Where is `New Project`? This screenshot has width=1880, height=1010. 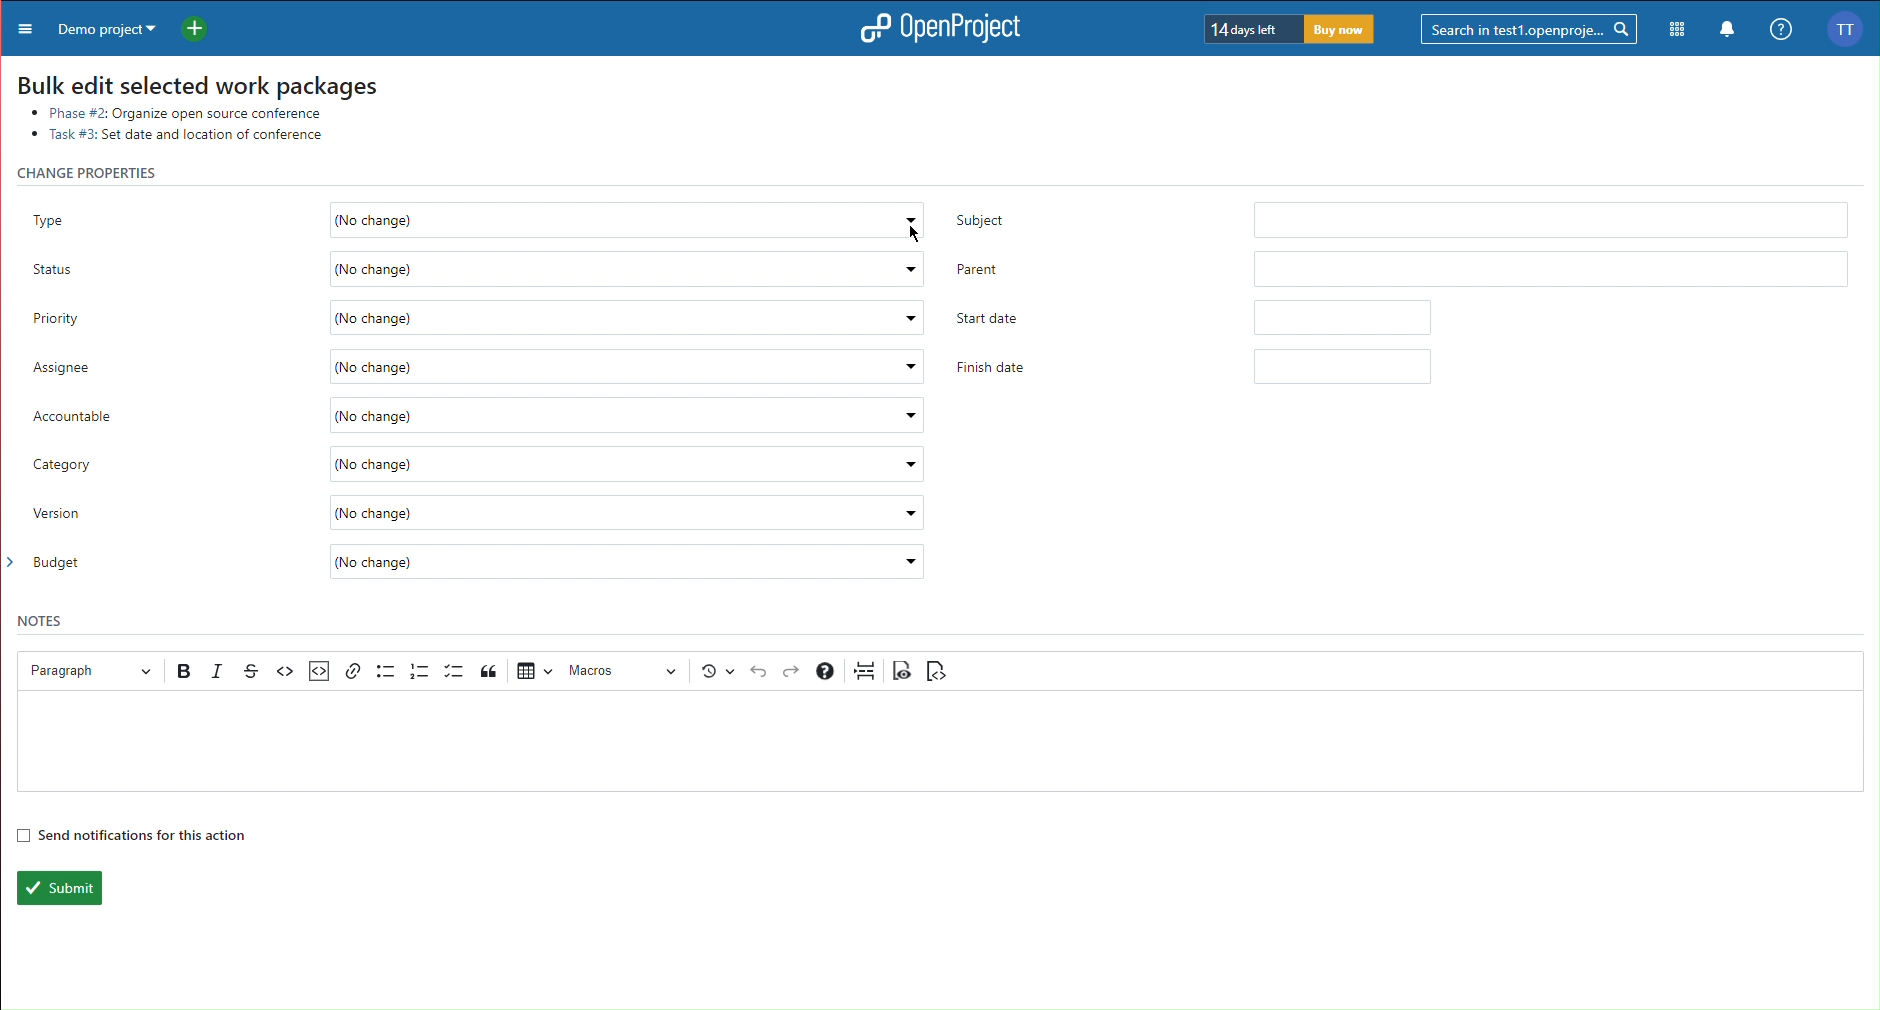
New Project is located at coordinates (201, 26).